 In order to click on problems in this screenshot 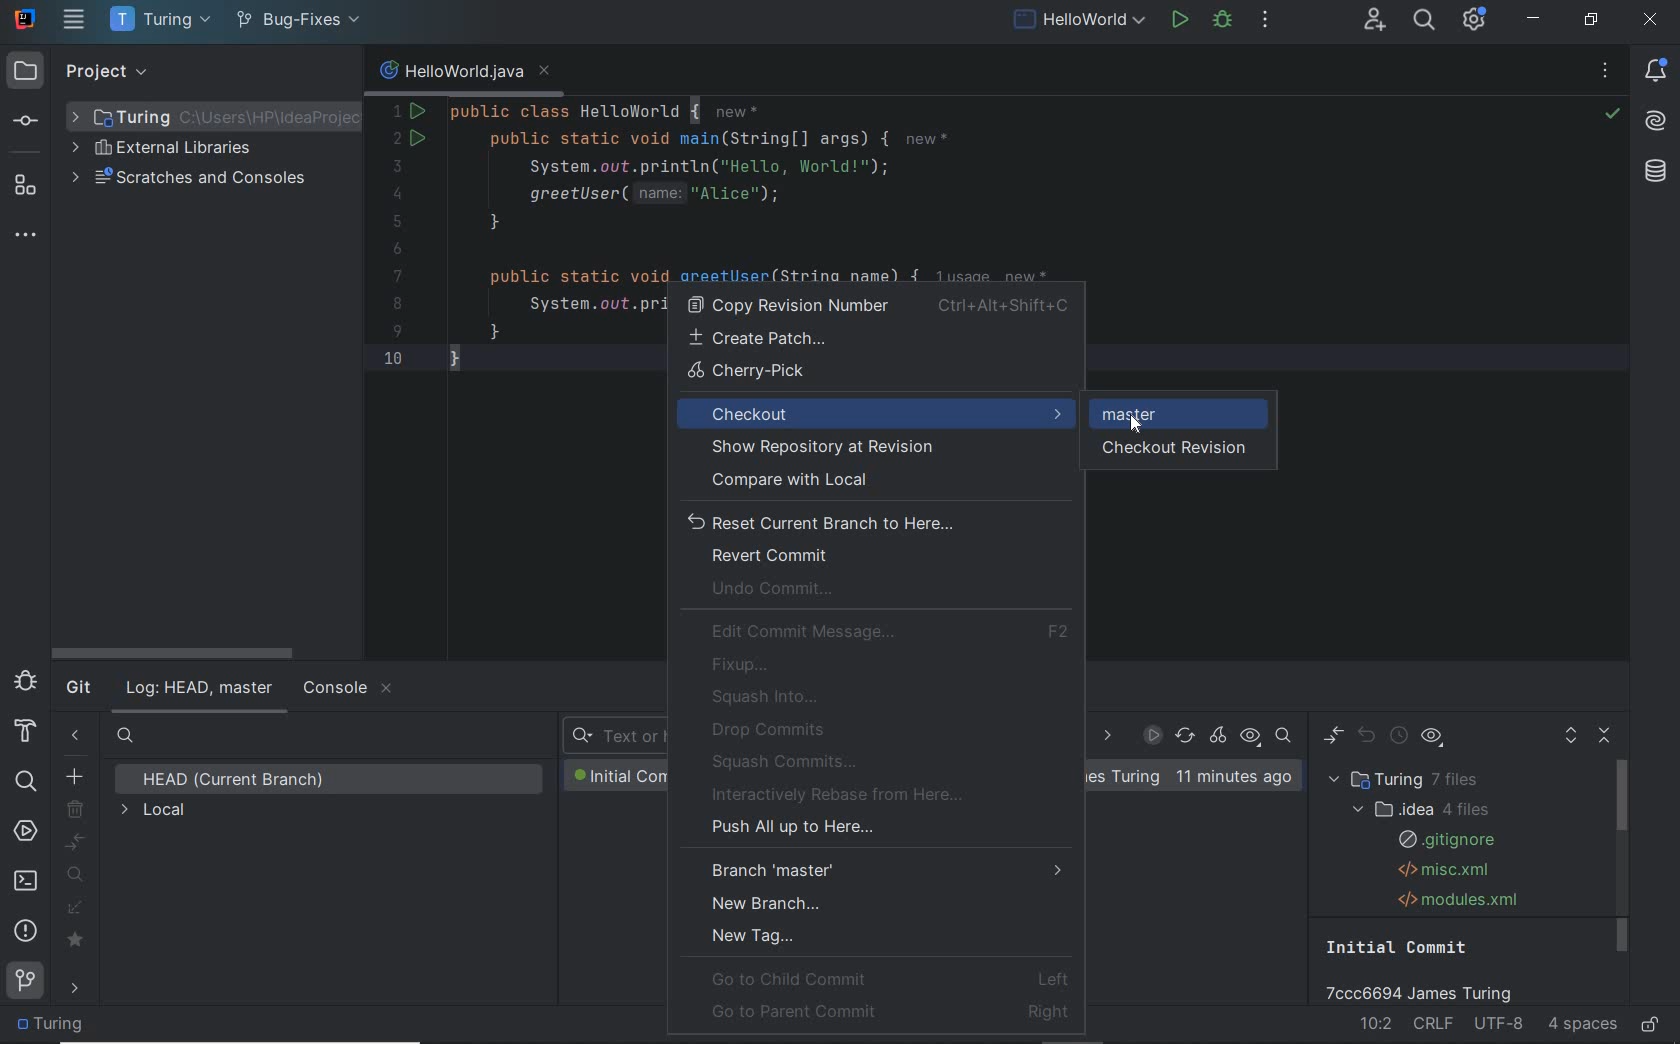, I will do `click(27, 930)`.